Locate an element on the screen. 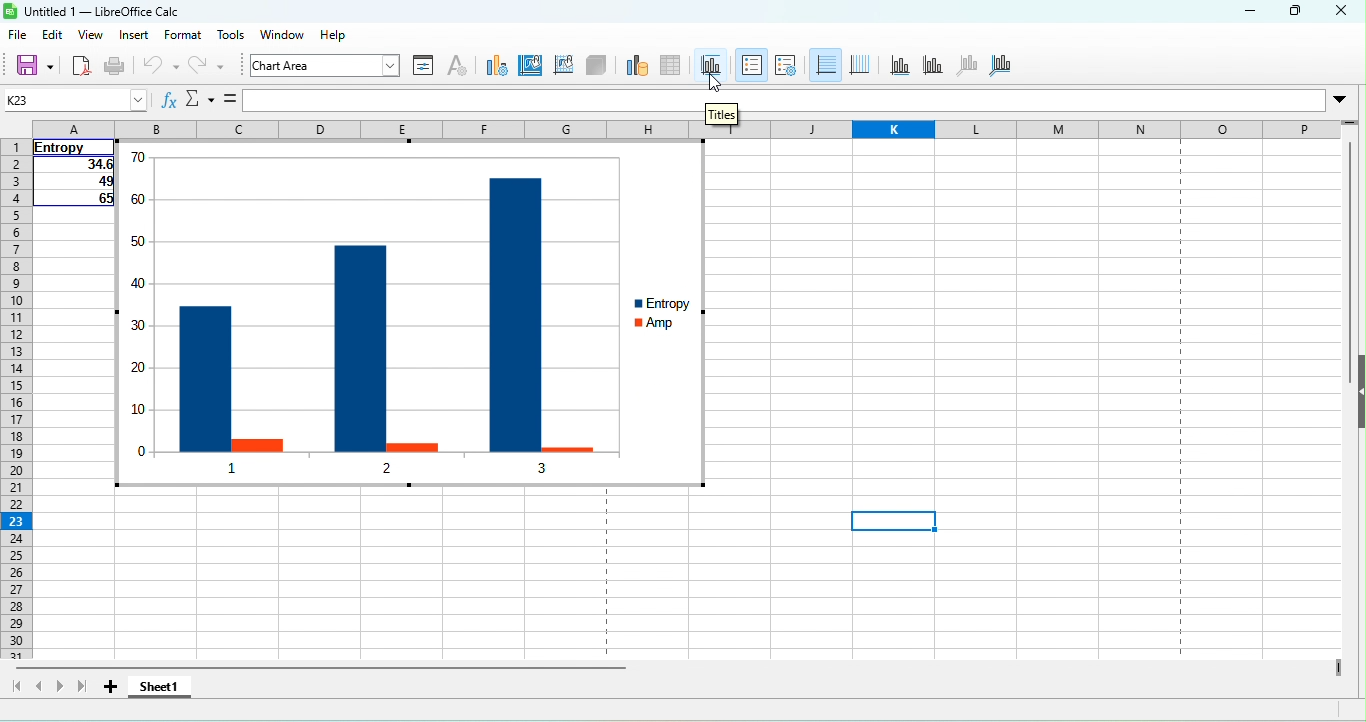 The width and height of the screenshot is (1366, 722). z axis is located at coordinates (972, 65).